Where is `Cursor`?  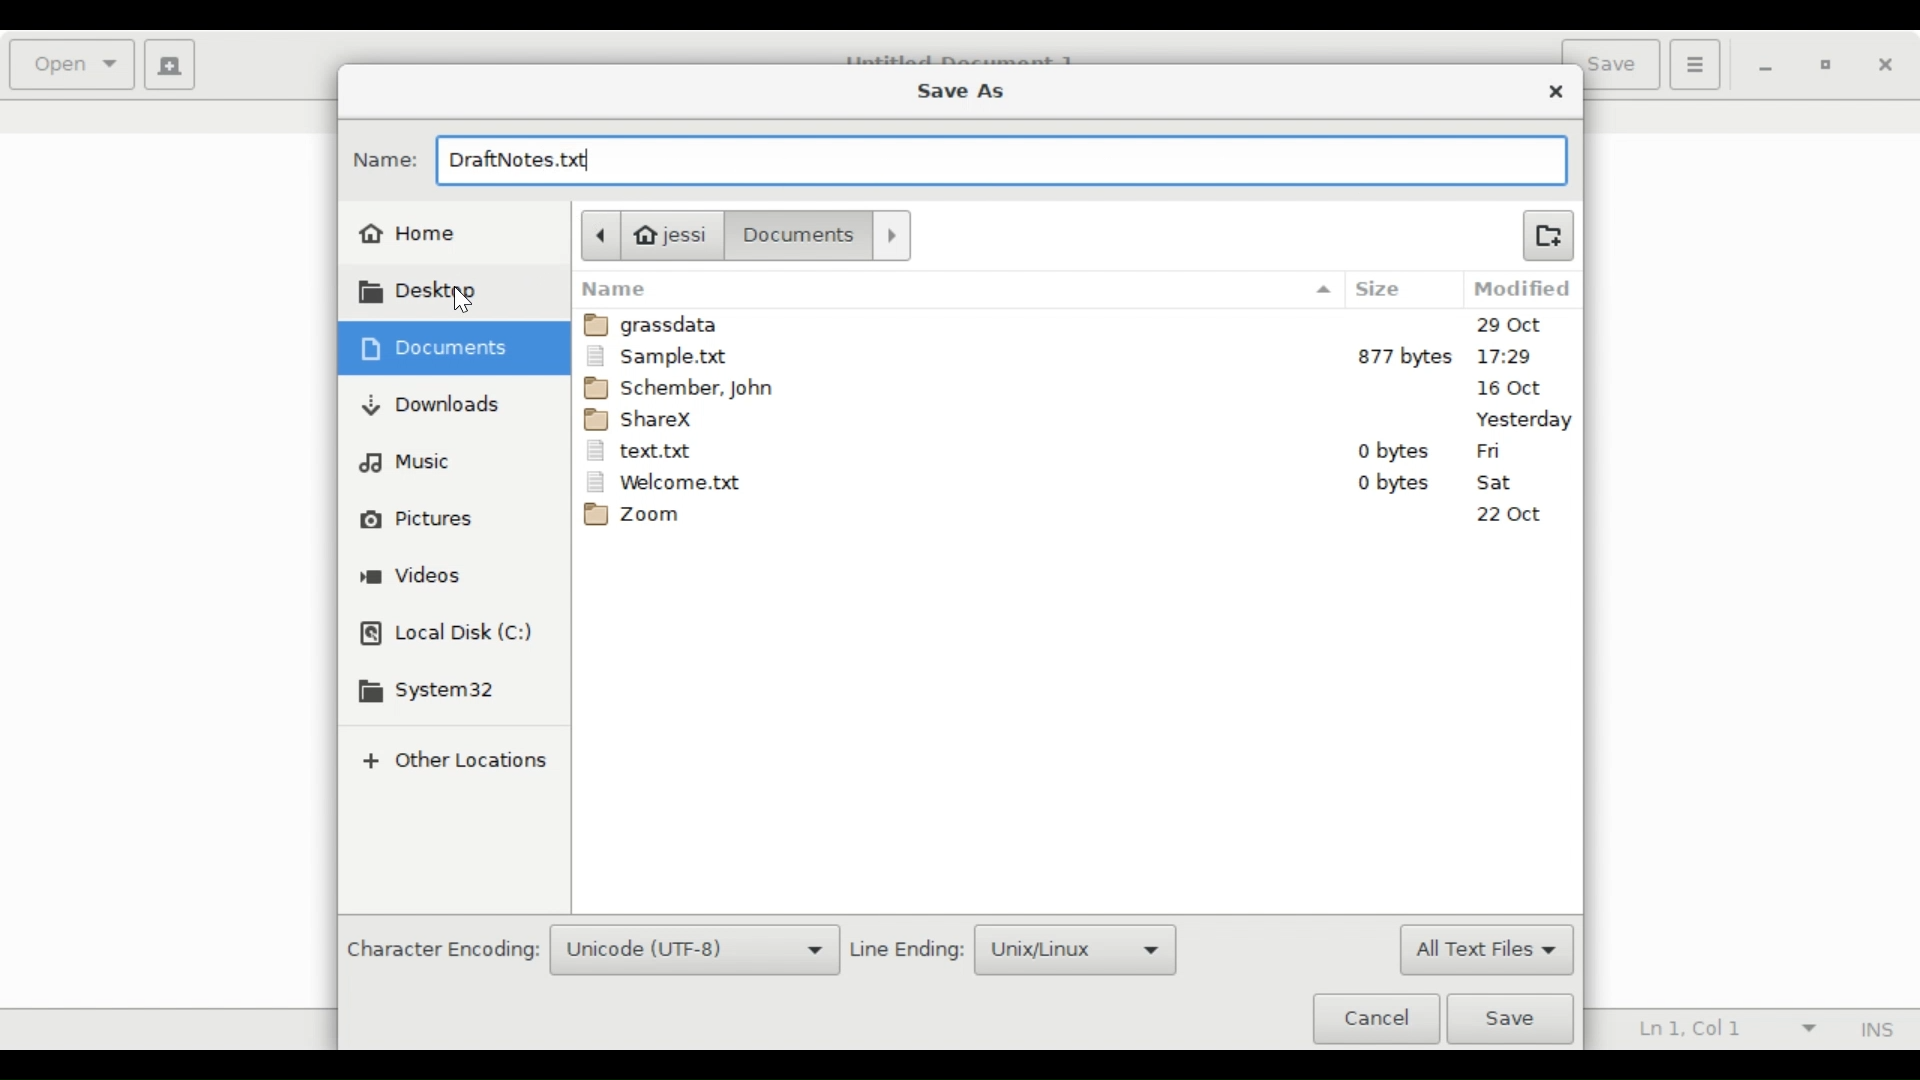 Cursor is located at coordinates (463, 301).